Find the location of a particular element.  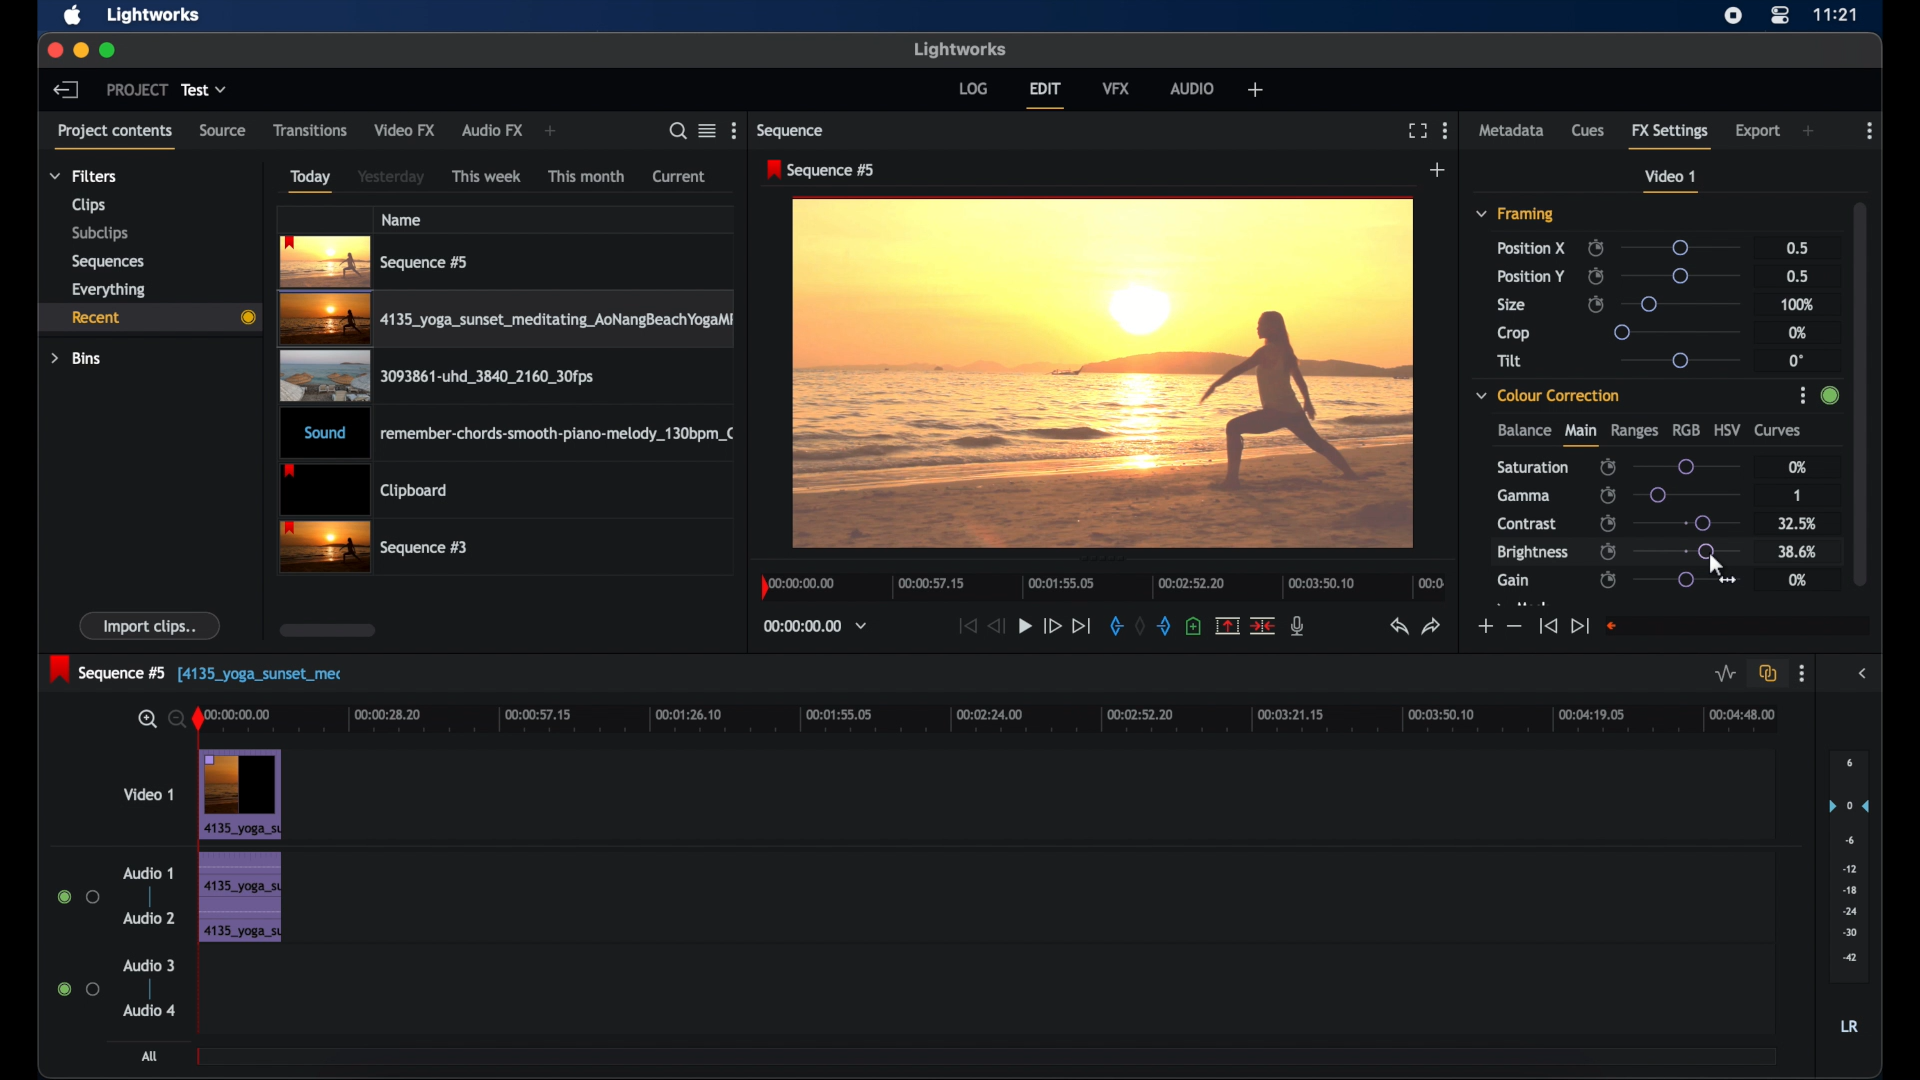

add is located at coordinates (1256, 89).